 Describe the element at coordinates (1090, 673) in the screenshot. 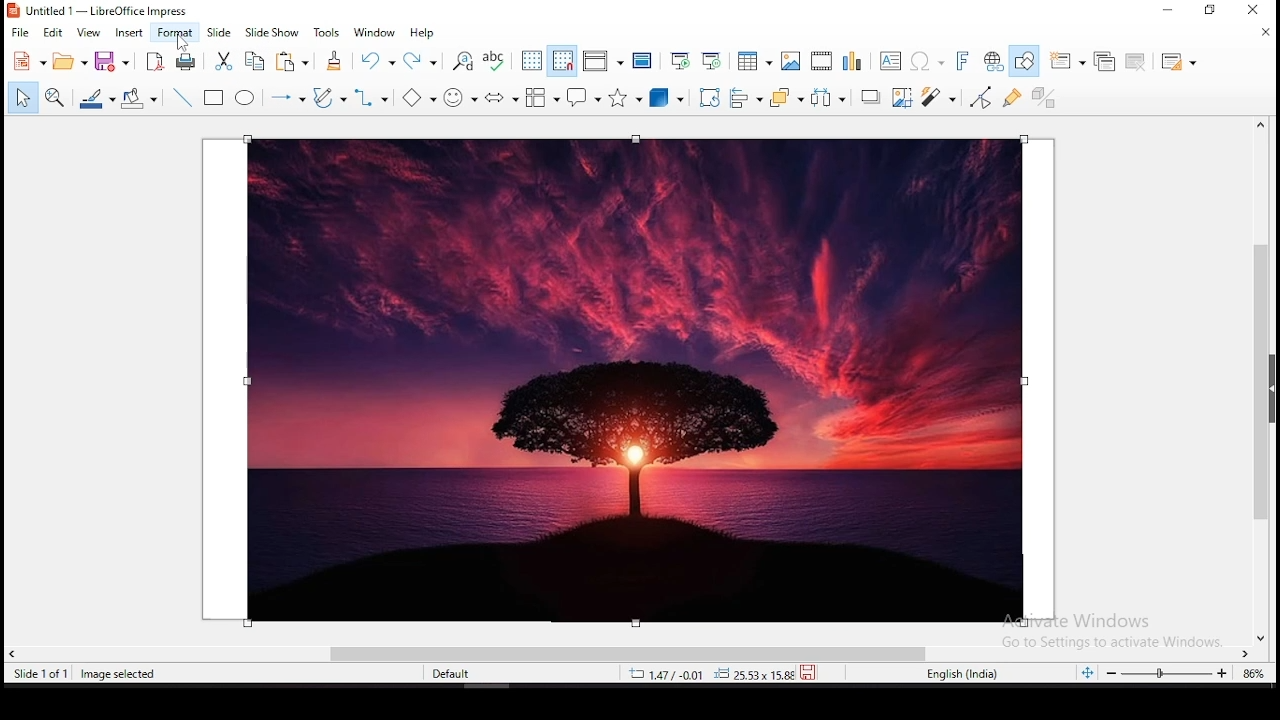

I see `fit slide to current window` at that location.